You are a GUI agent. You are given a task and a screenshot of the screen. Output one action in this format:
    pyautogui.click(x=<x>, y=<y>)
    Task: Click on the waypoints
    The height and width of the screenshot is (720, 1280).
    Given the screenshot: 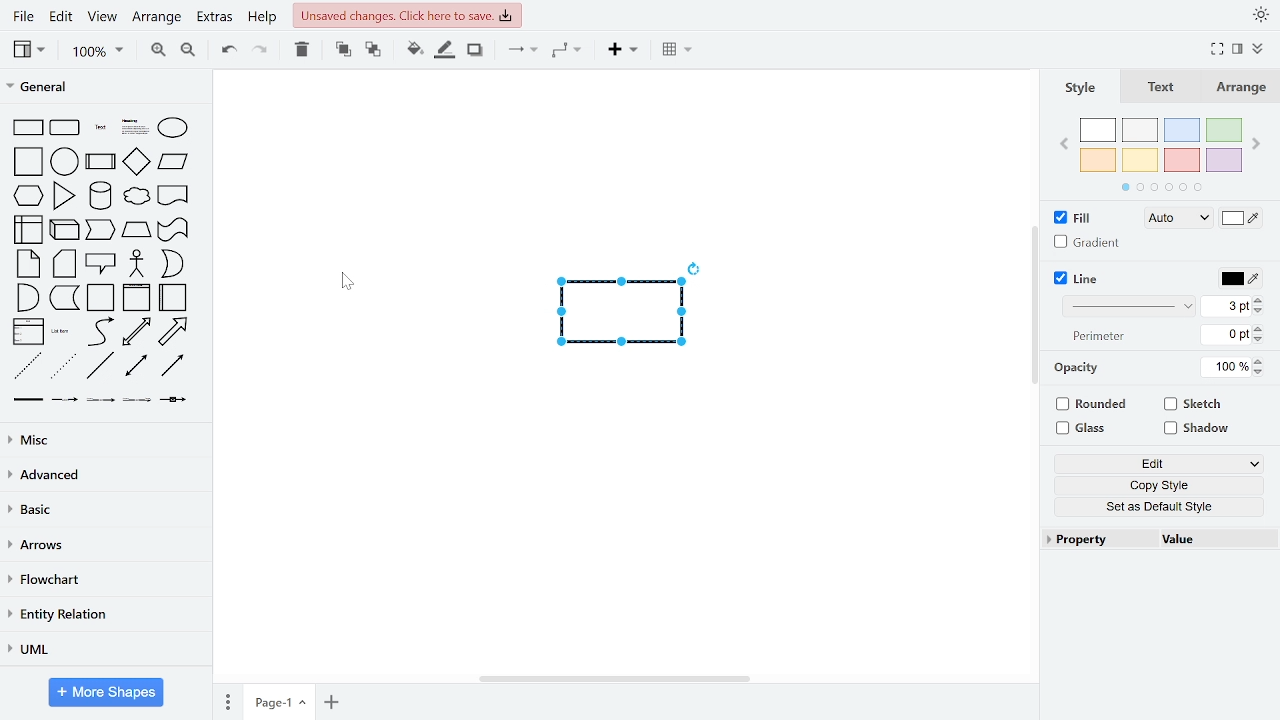 What is the action you would take?
    pyautogui.click(x=569, y=52)
    